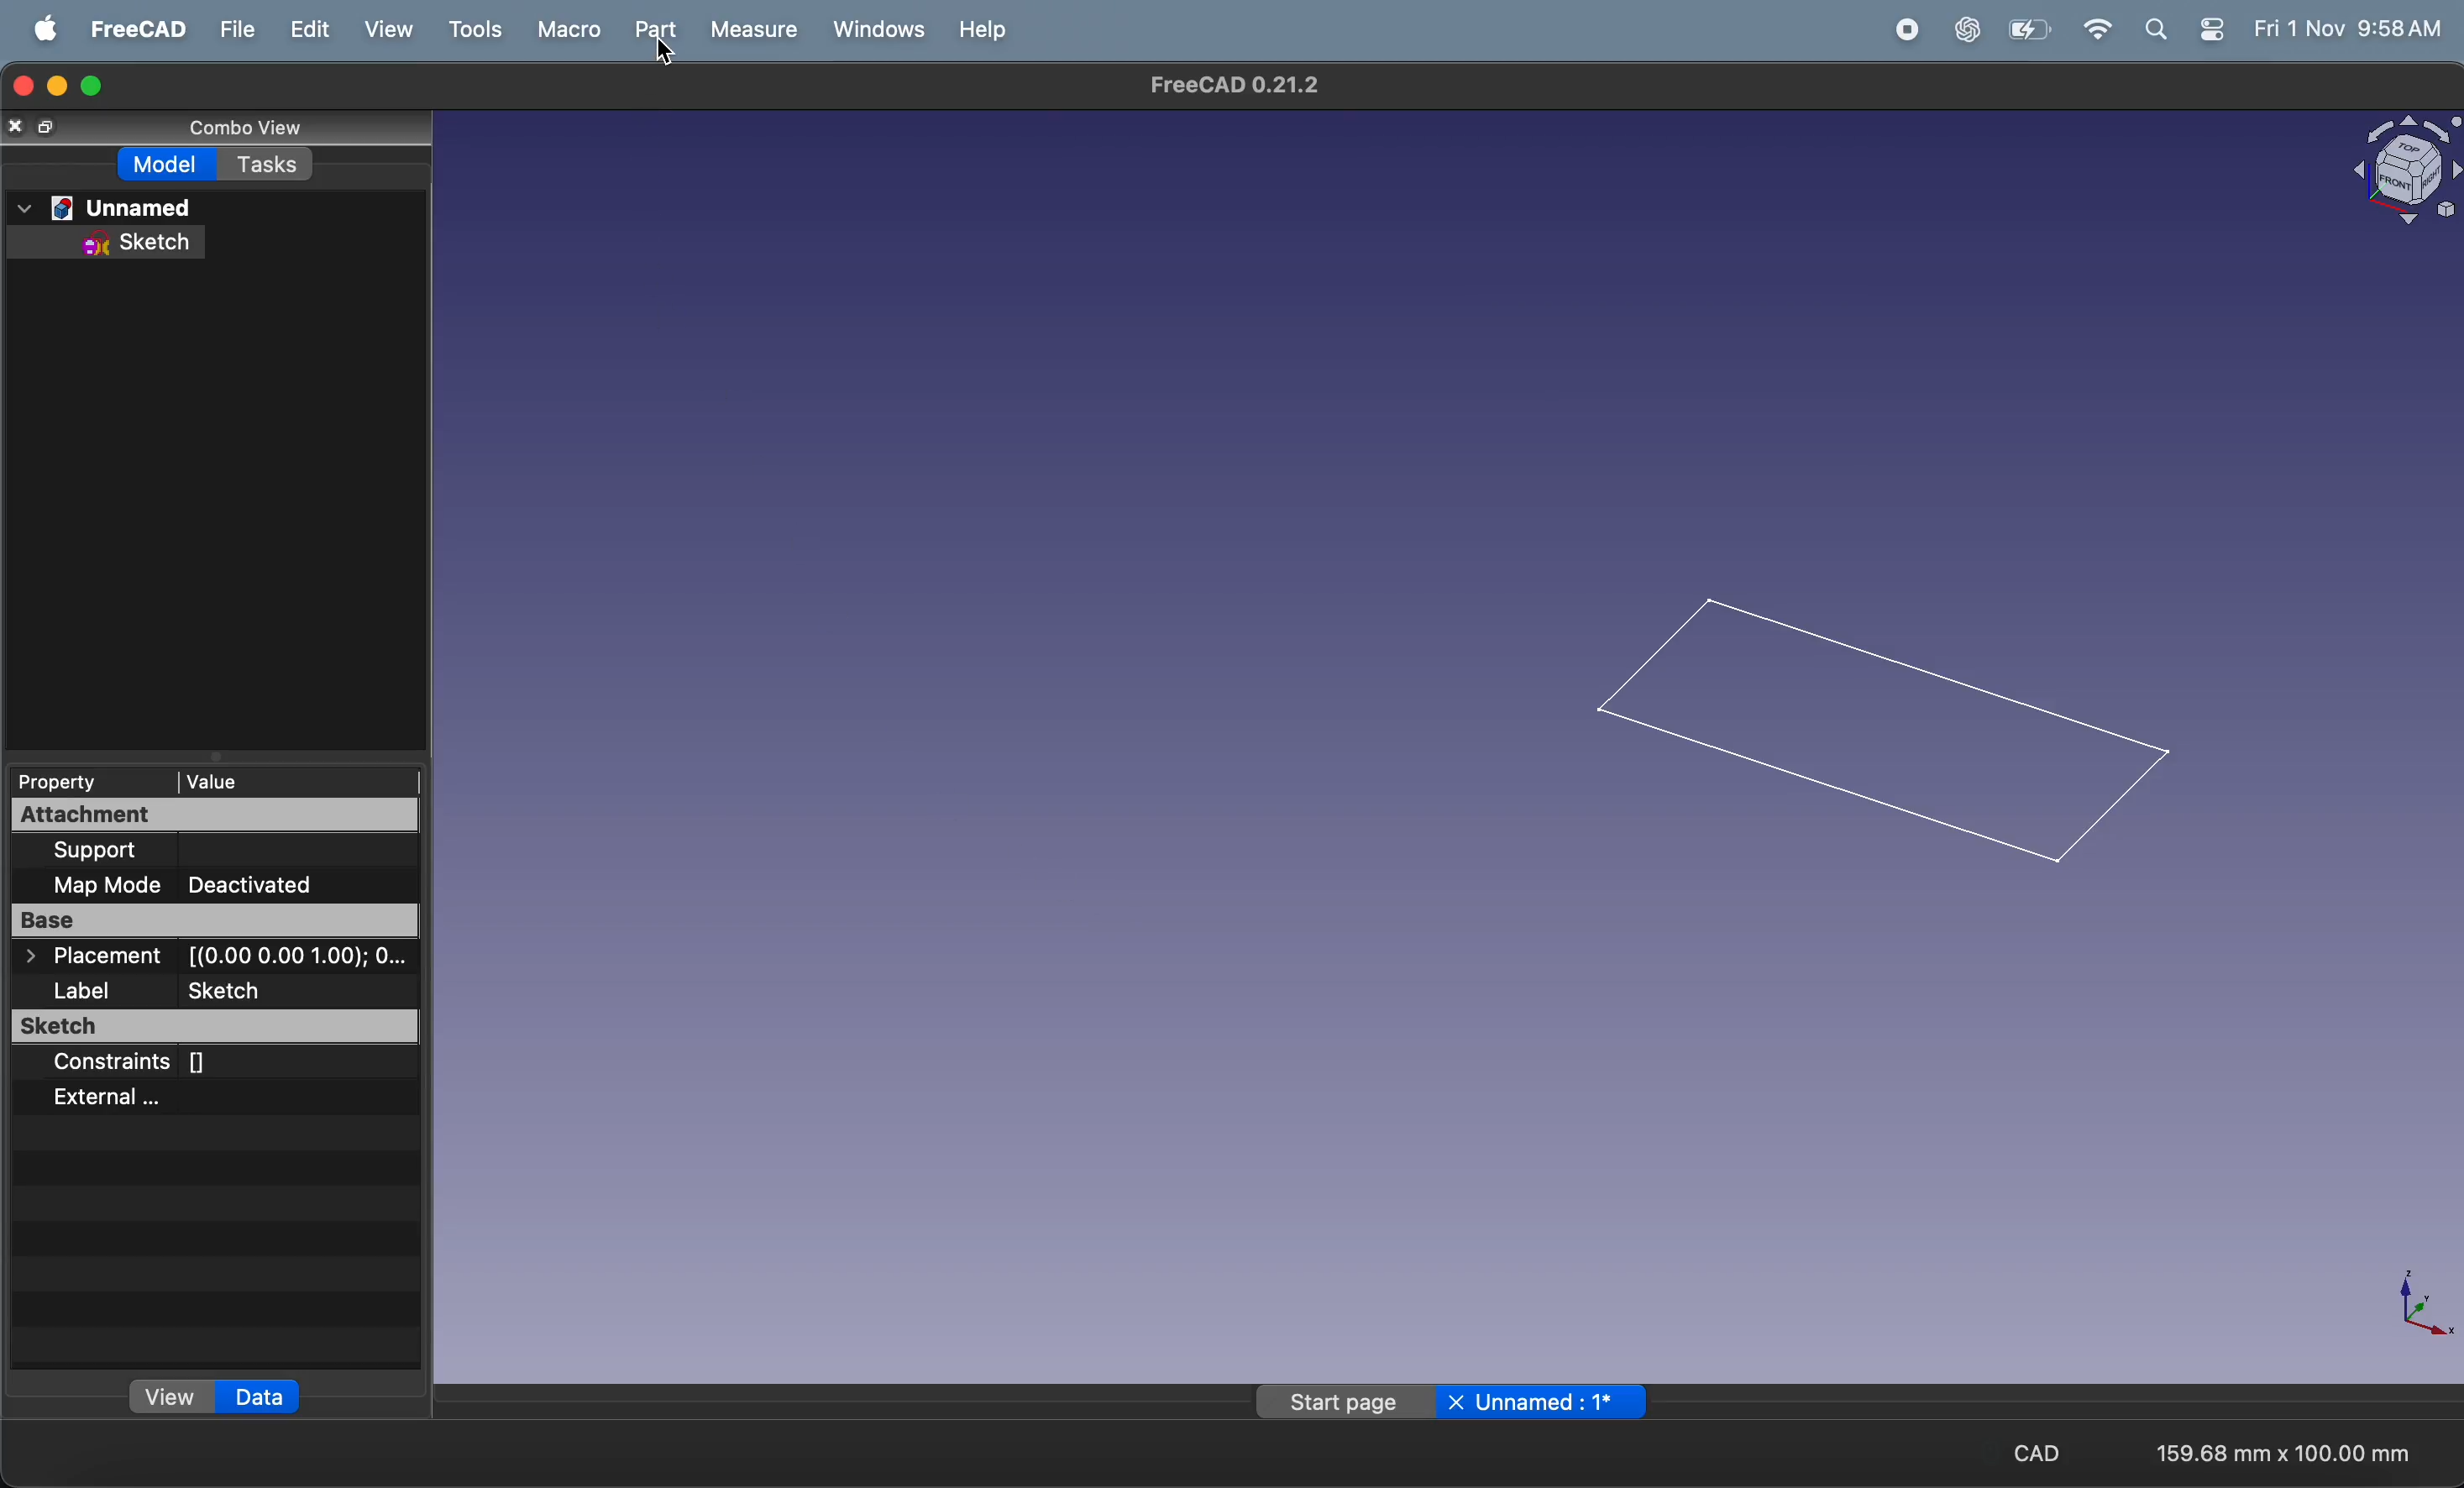 The image size is (2464, 1488). Describe the element at coordinates (1902, 30) in the screenshot. I see `record` at that location.